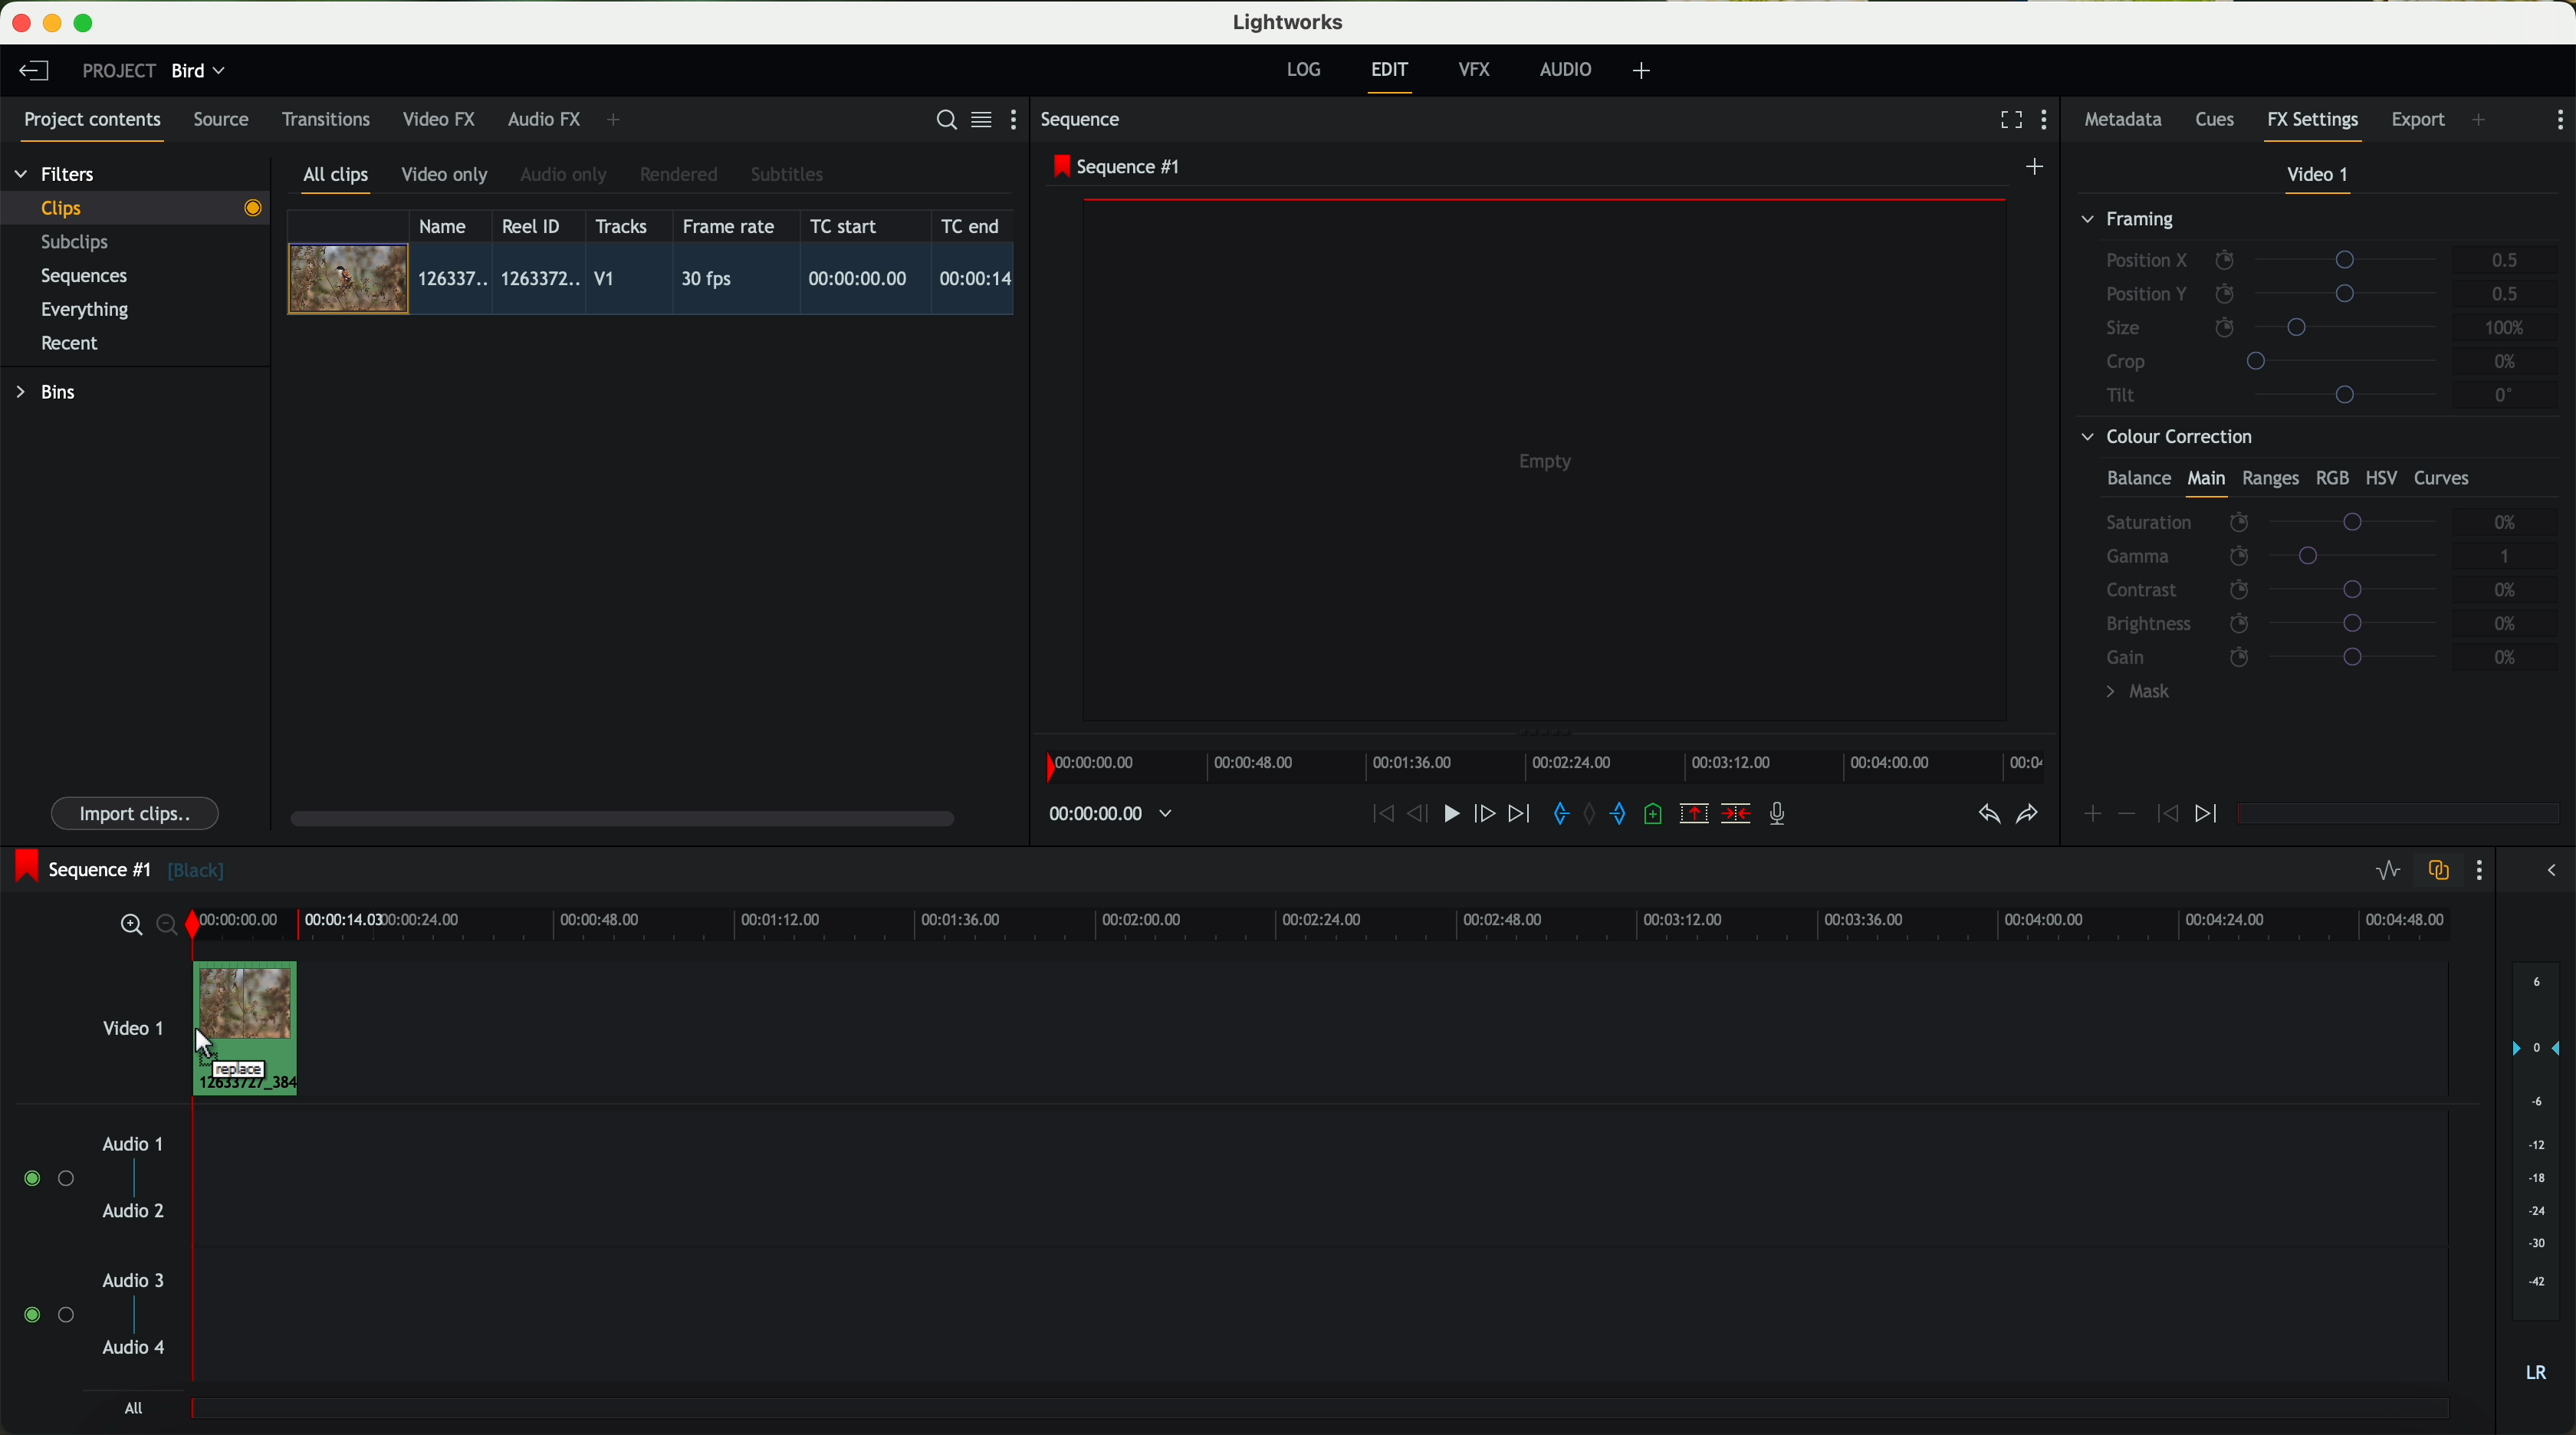 This screenshot has height=1435, width=2576. Describe the element at coordinates (1290, 21) in the screenshot. I see `Lightworks` at that location.